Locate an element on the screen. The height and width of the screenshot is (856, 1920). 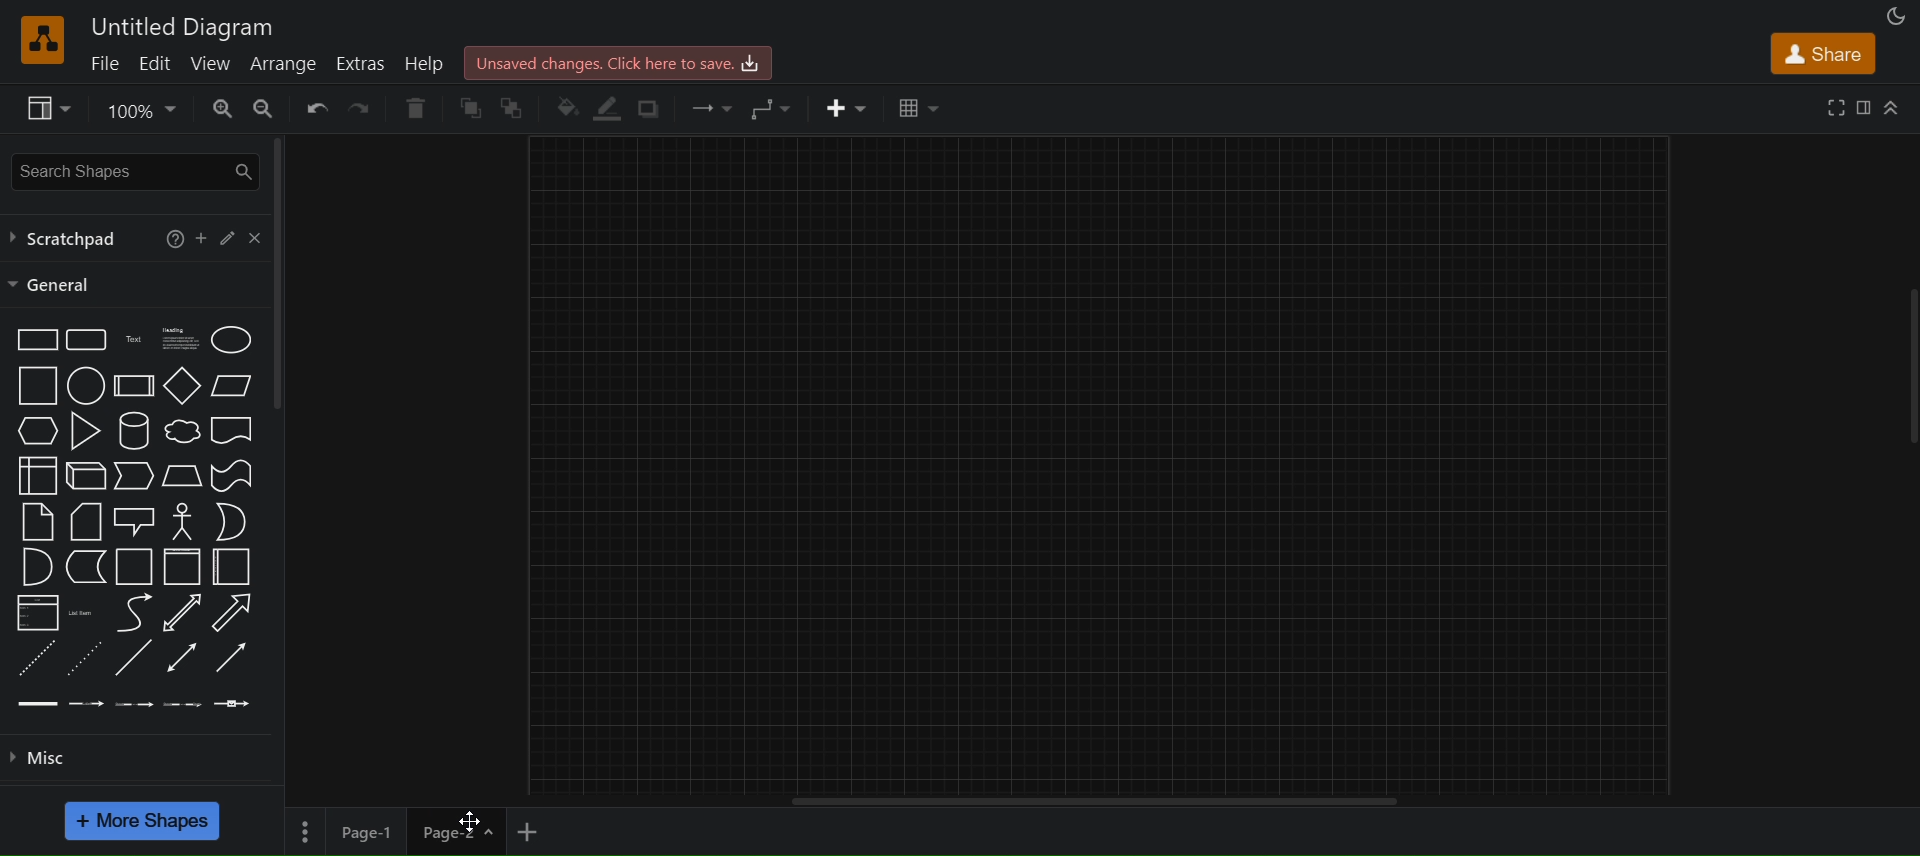
directional connector is located at coordinates (232, 657).